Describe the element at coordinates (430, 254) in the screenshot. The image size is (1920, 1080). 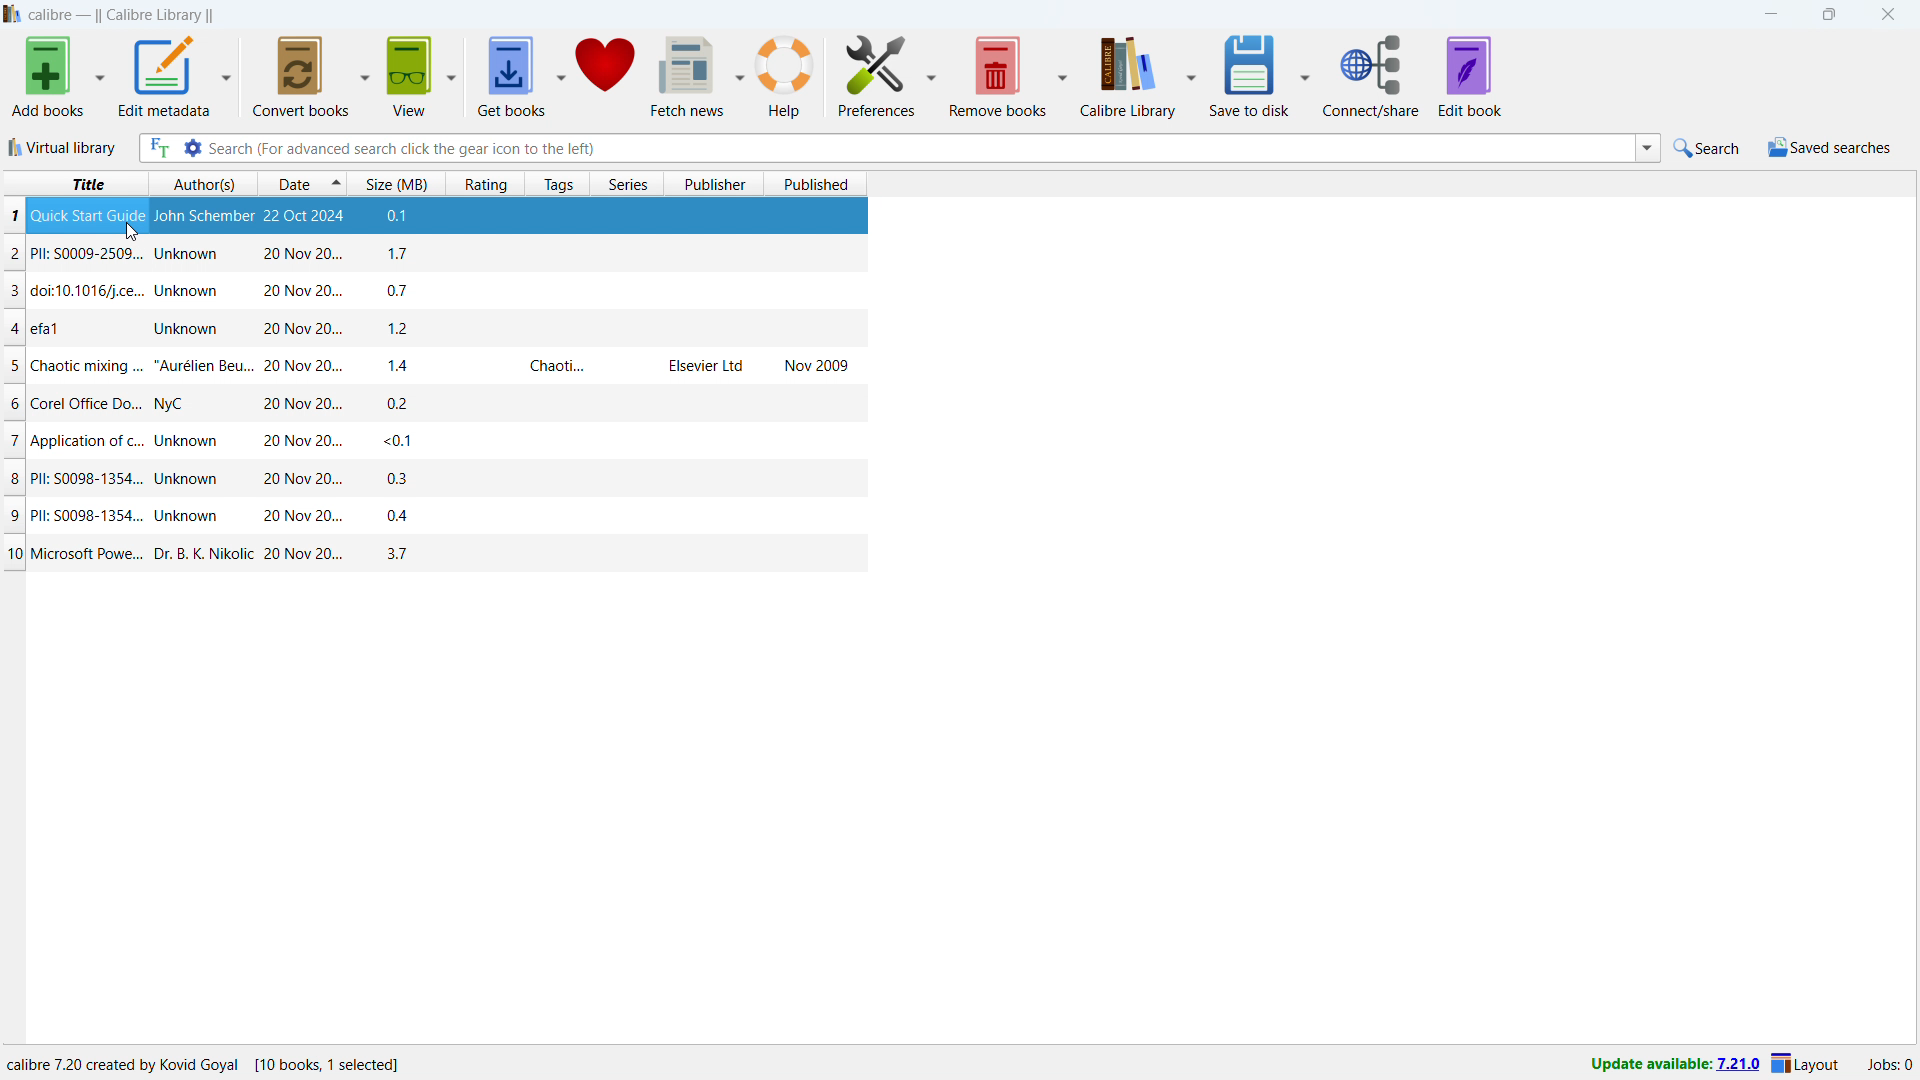
I see `one book entry` at that location.